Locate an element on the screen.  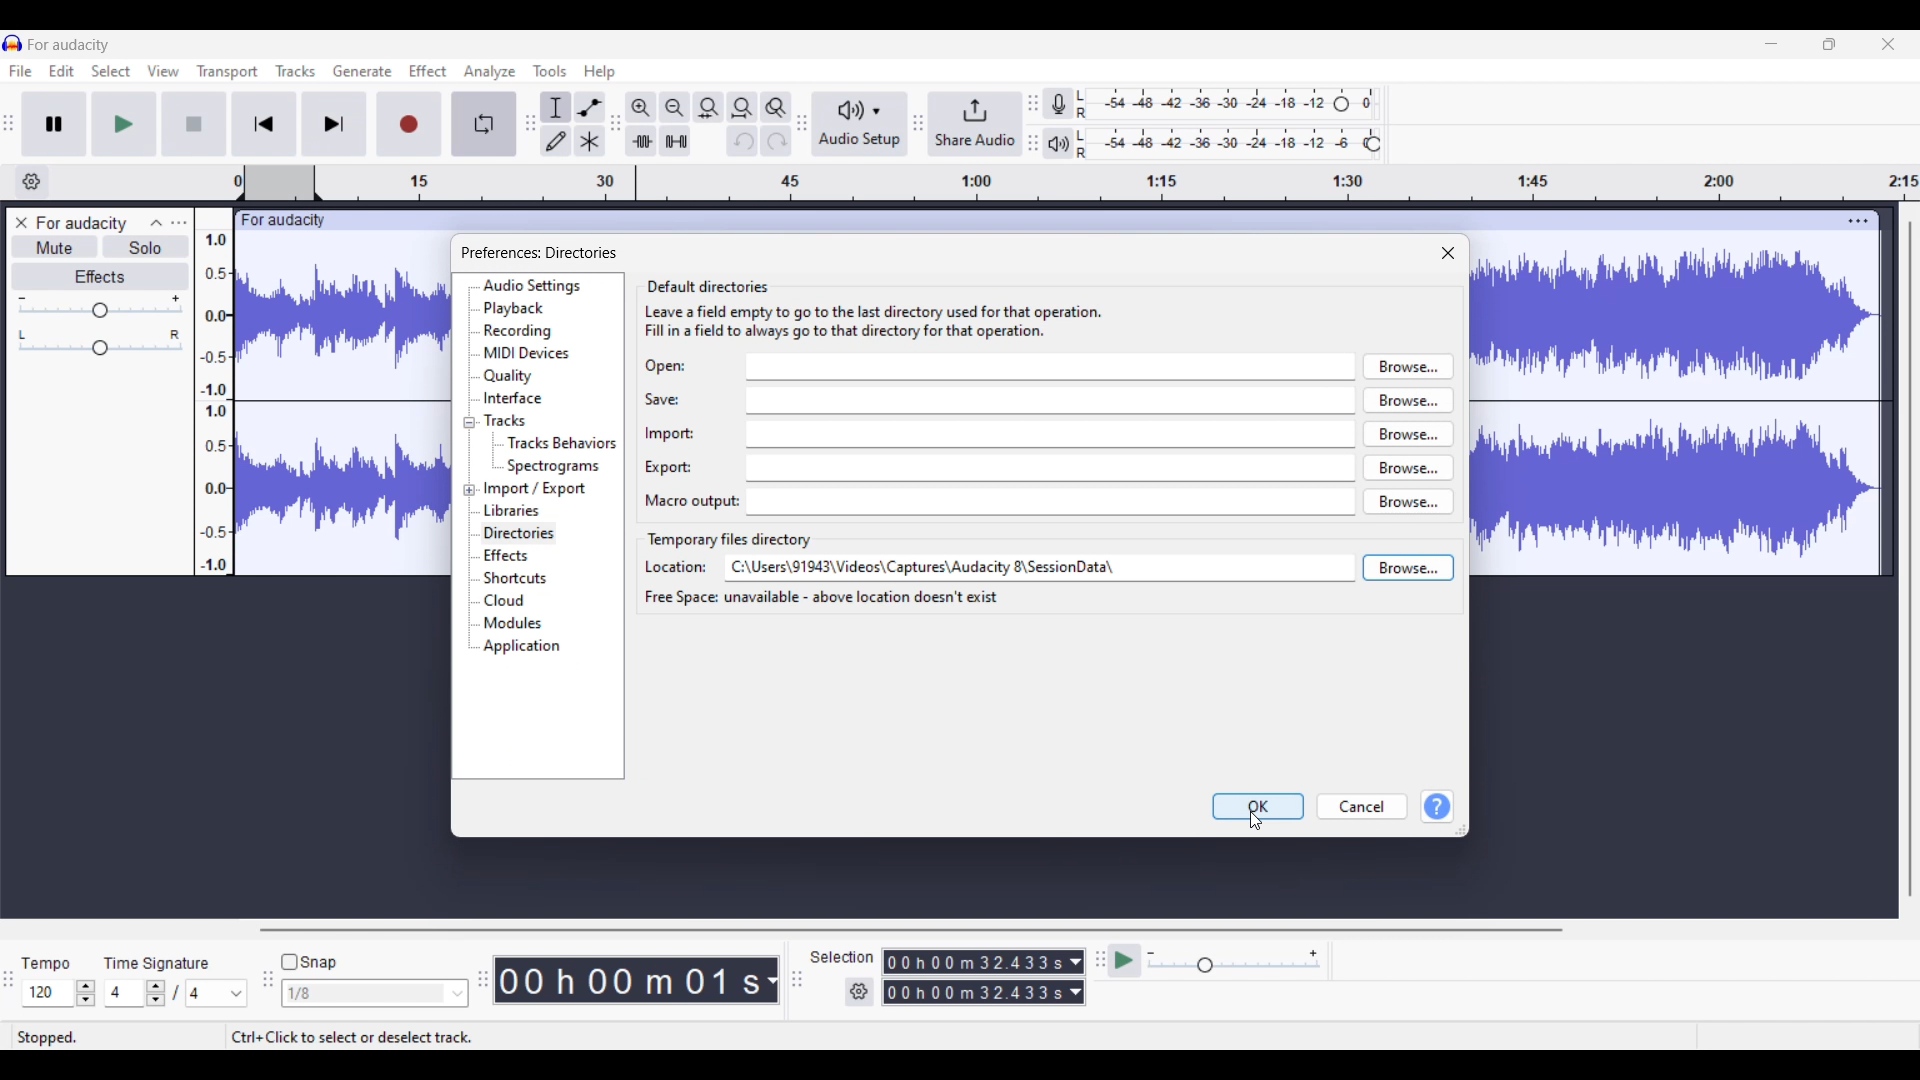
Indicates Tempo settings is located at coordinates (47, 963).